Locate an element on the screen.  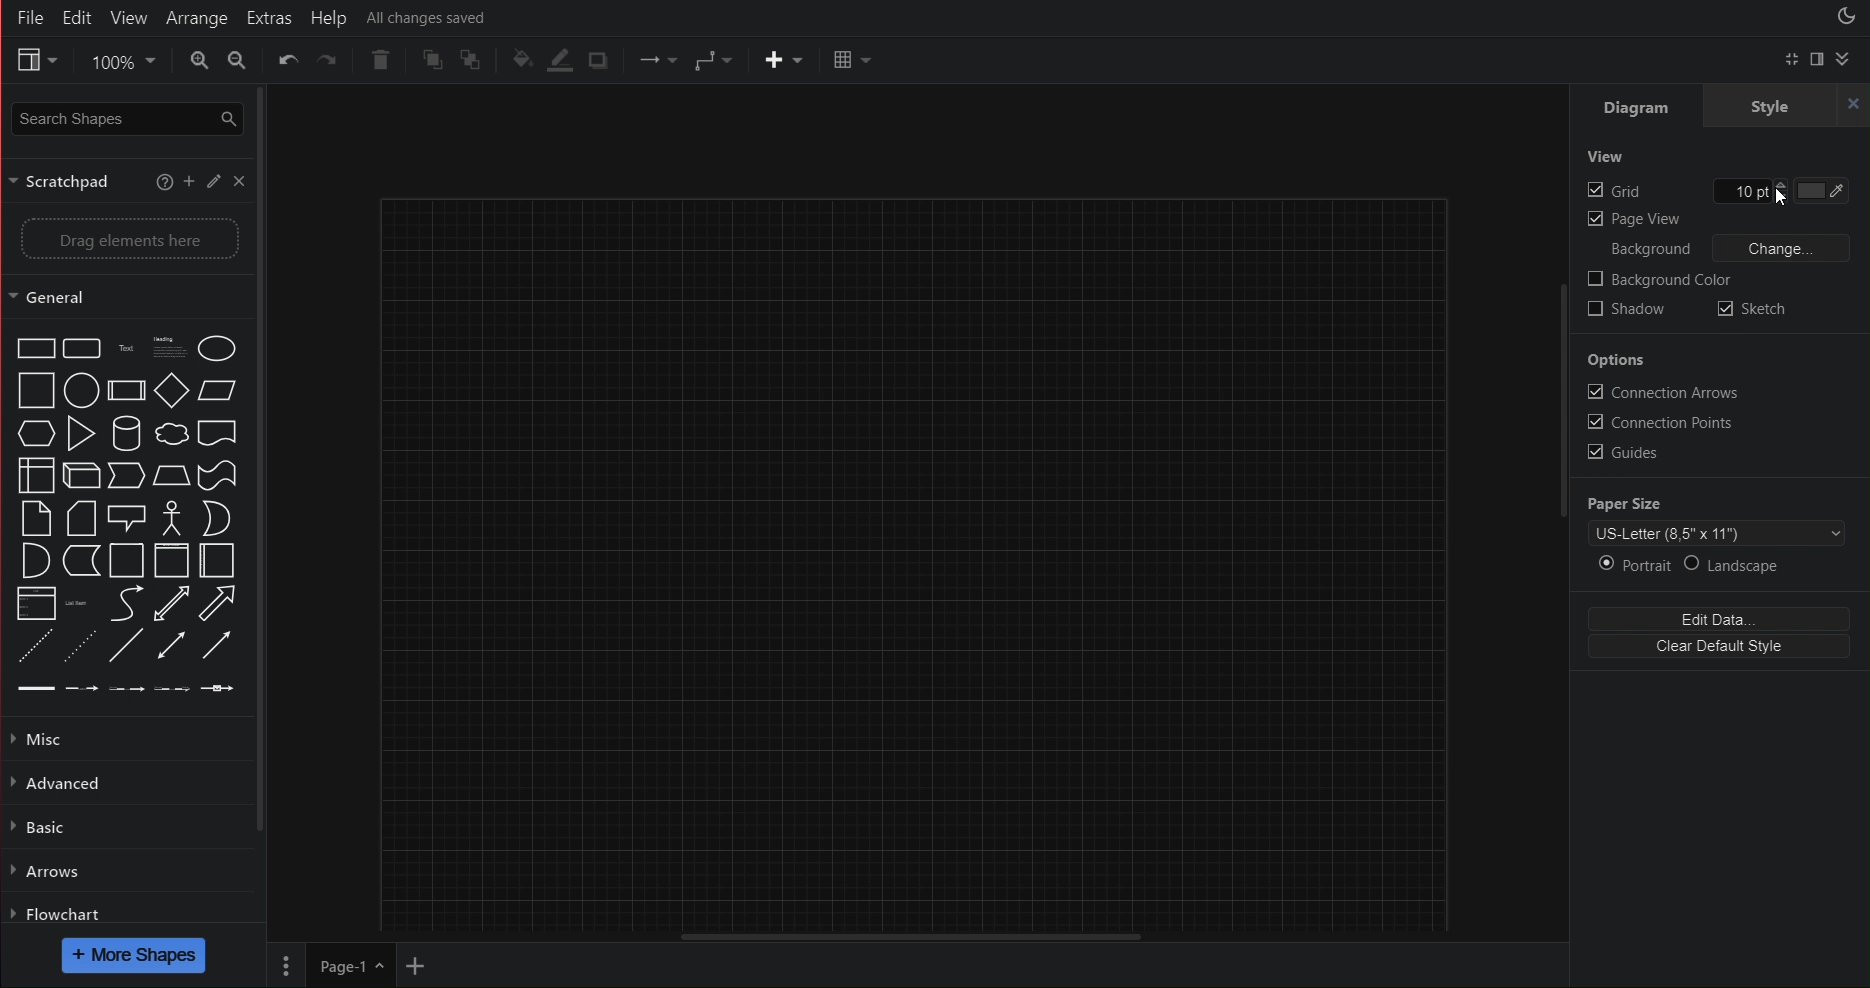
Guides is located at coordinates (1619, 452).